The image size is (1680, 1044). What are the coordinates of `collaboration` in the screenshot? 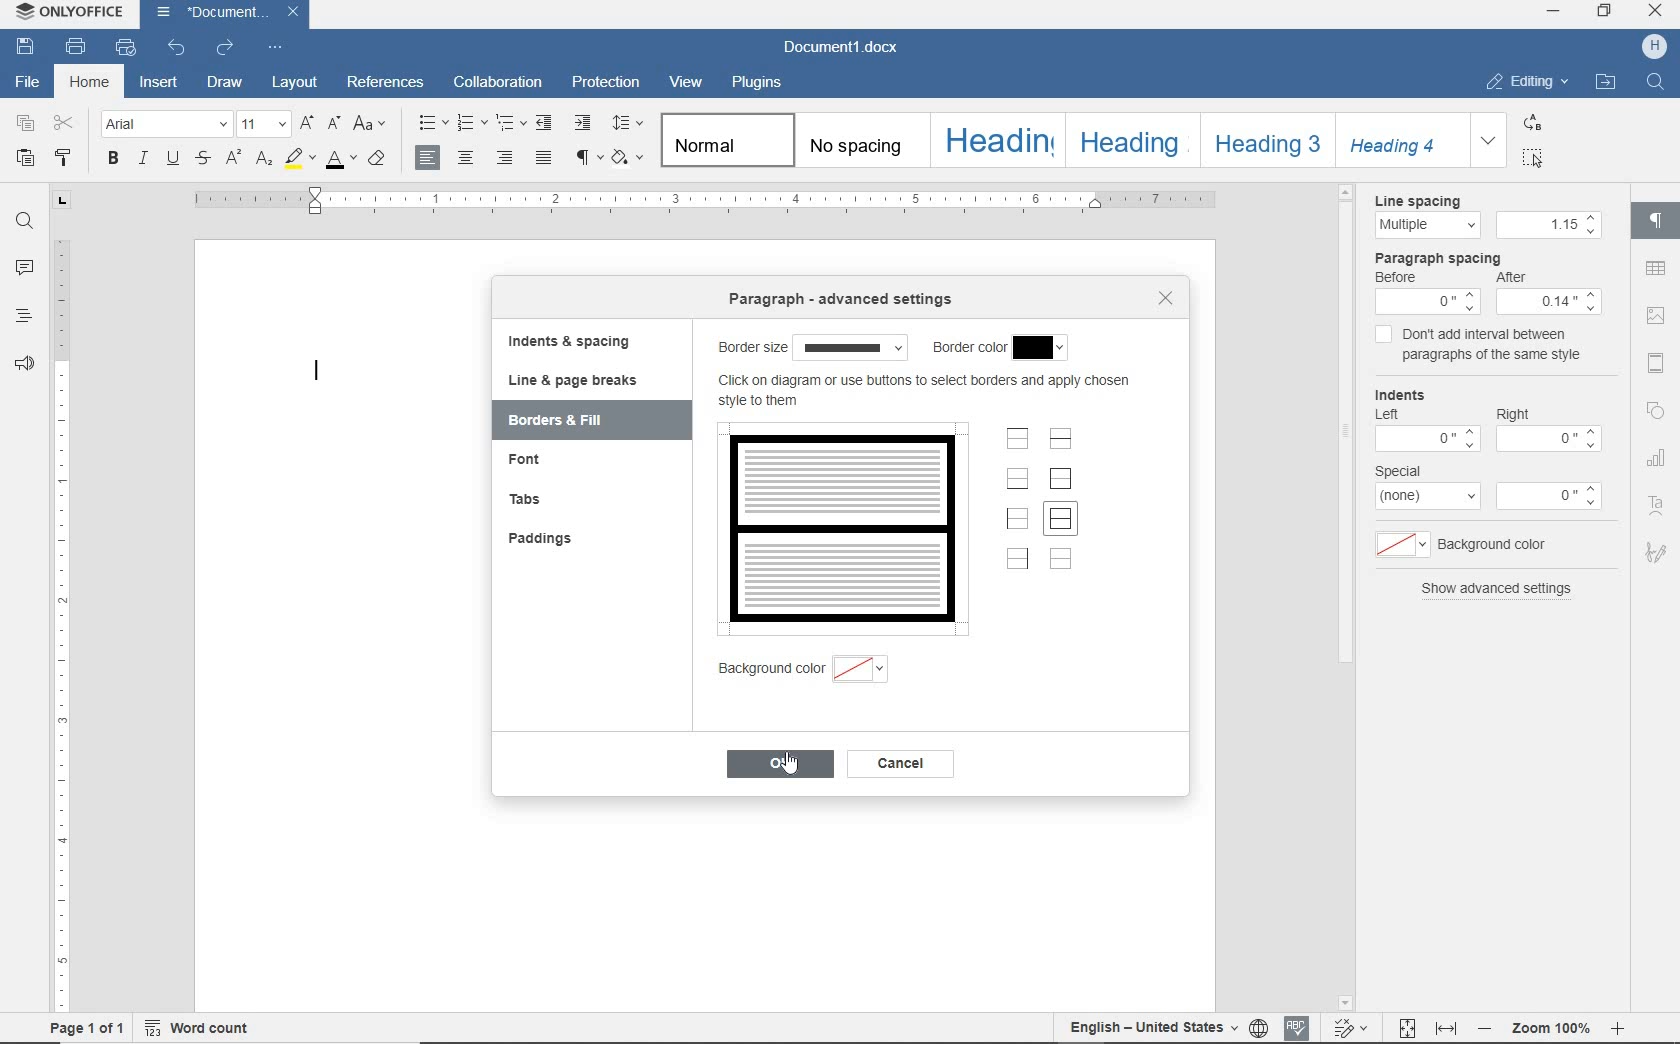 It's located at (501, 83).